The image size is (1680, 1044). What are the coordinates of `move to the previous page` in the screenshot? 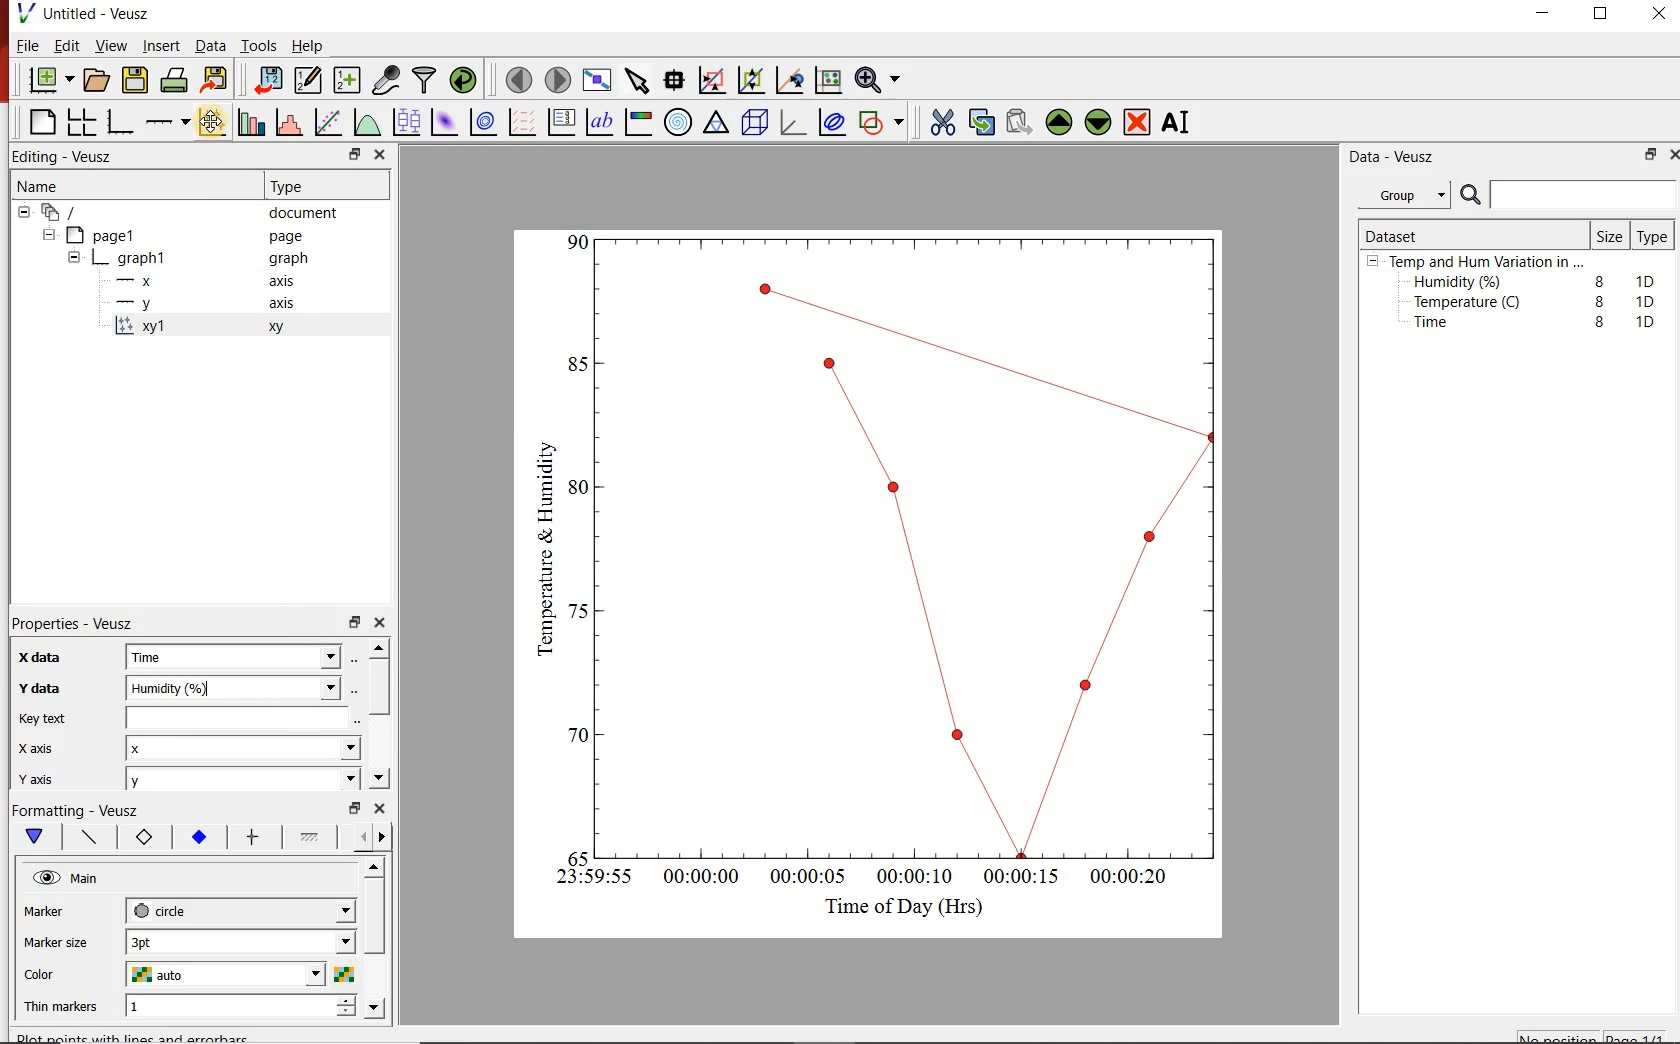 It's located at (517, 80).